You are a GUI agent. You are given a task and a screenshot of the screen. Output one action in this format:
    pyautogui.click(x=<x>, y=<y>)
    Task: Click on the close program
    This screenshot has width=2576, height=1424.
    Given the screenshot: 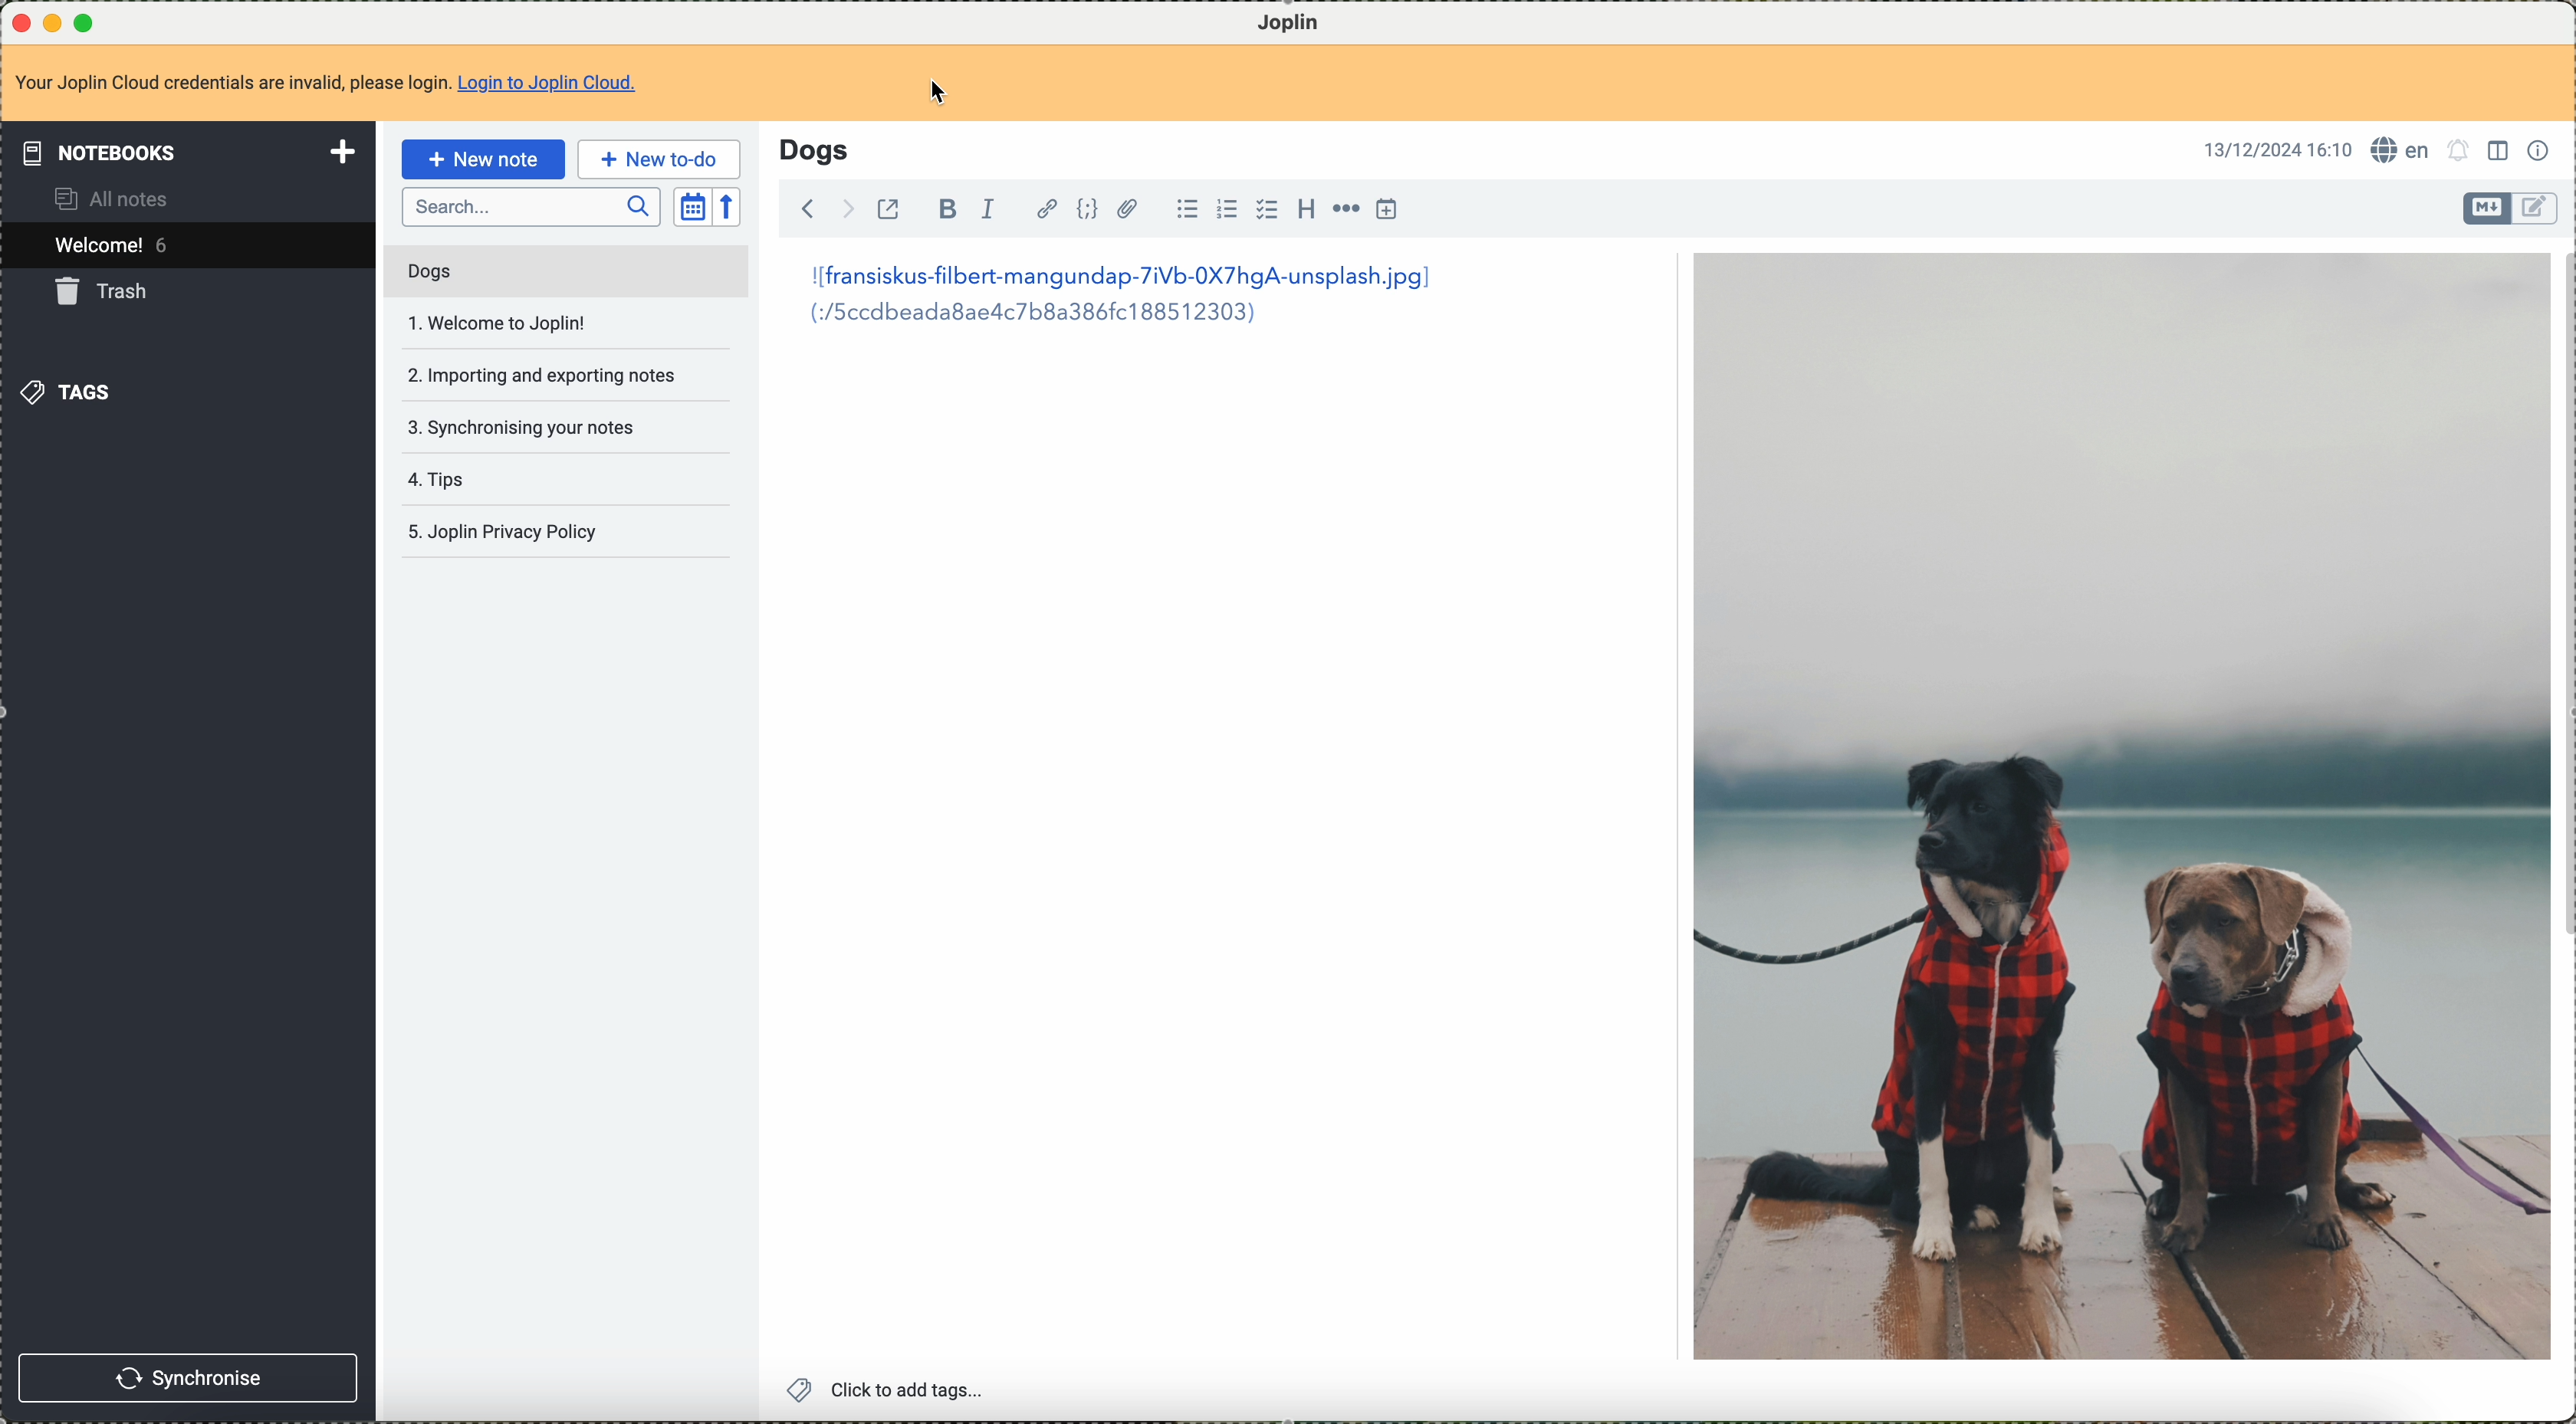 What is the action you would take?
    pyautogui.click(x=19, y=19)
    